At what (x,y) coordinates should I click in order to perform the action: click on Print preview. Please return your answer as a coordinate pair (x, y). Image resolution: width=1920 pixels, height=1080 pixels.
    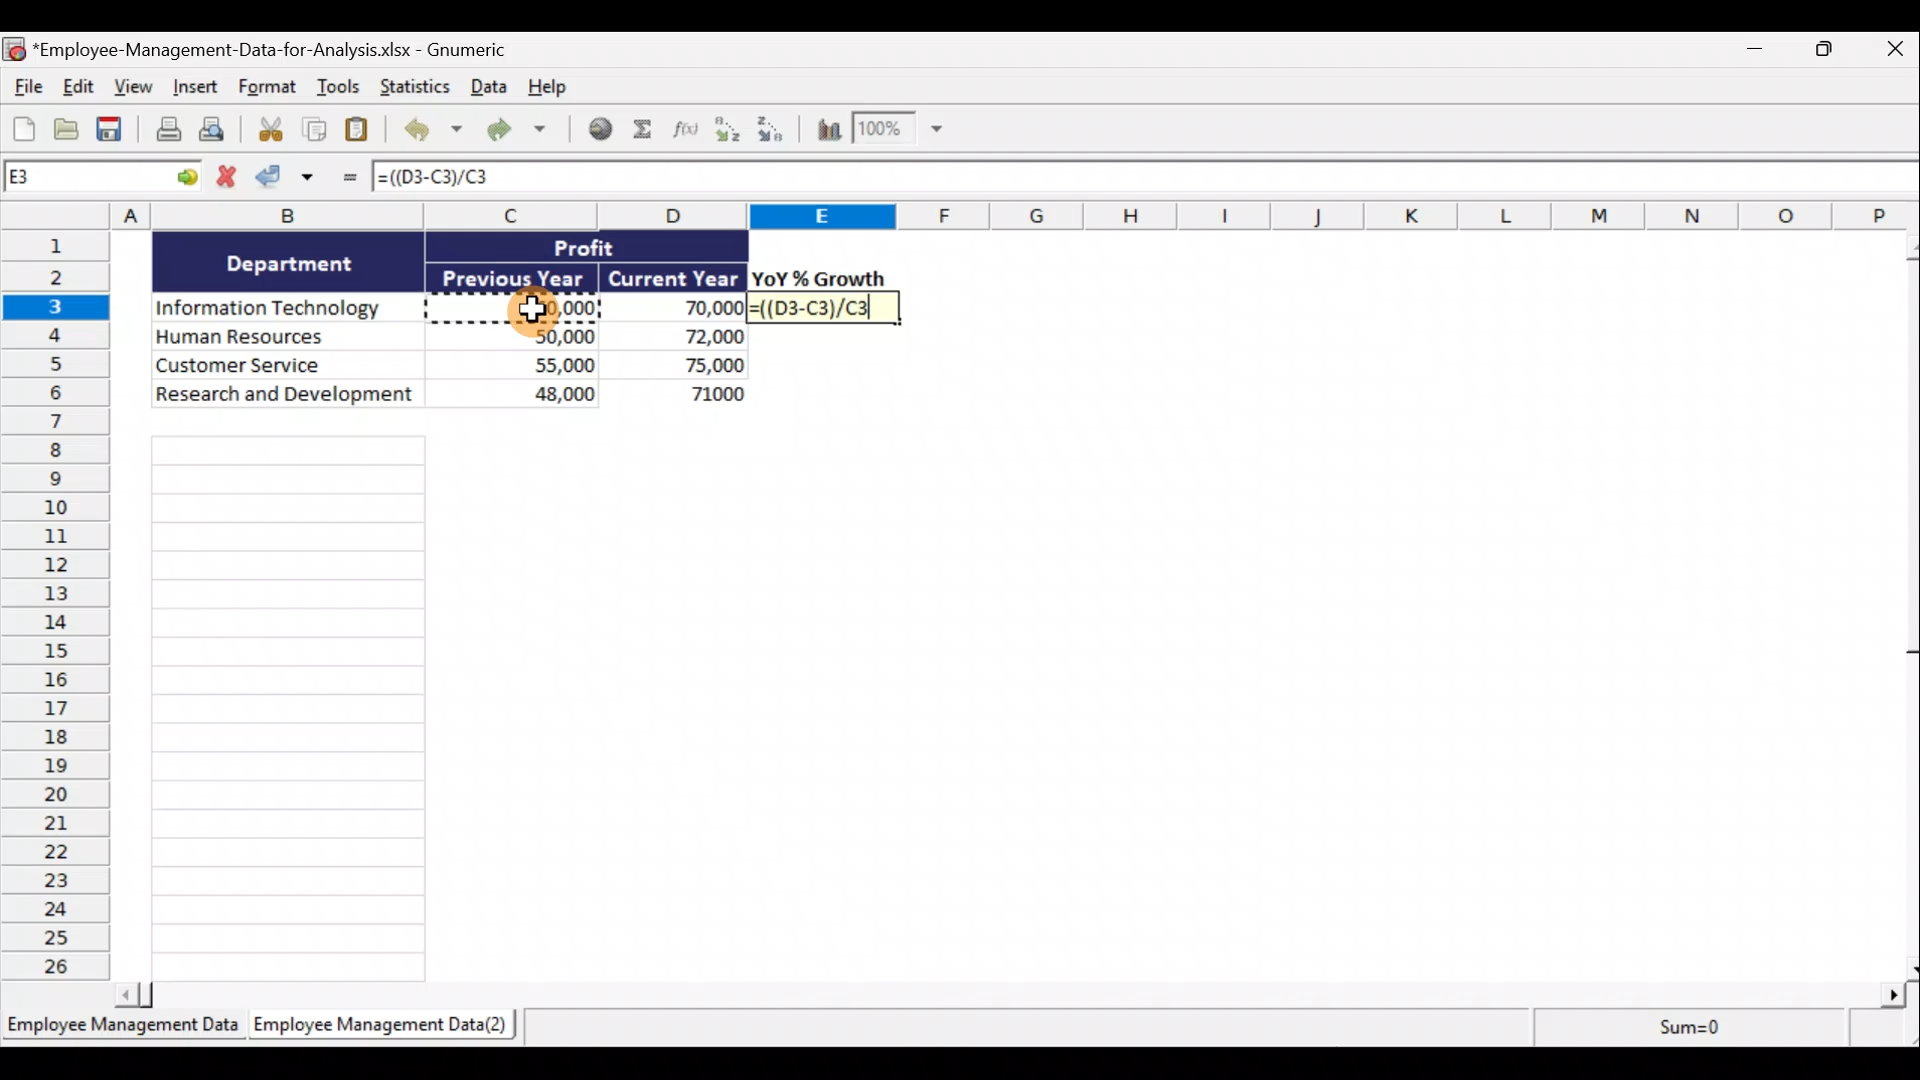
    Looking at the image, I should click on (214, 131).